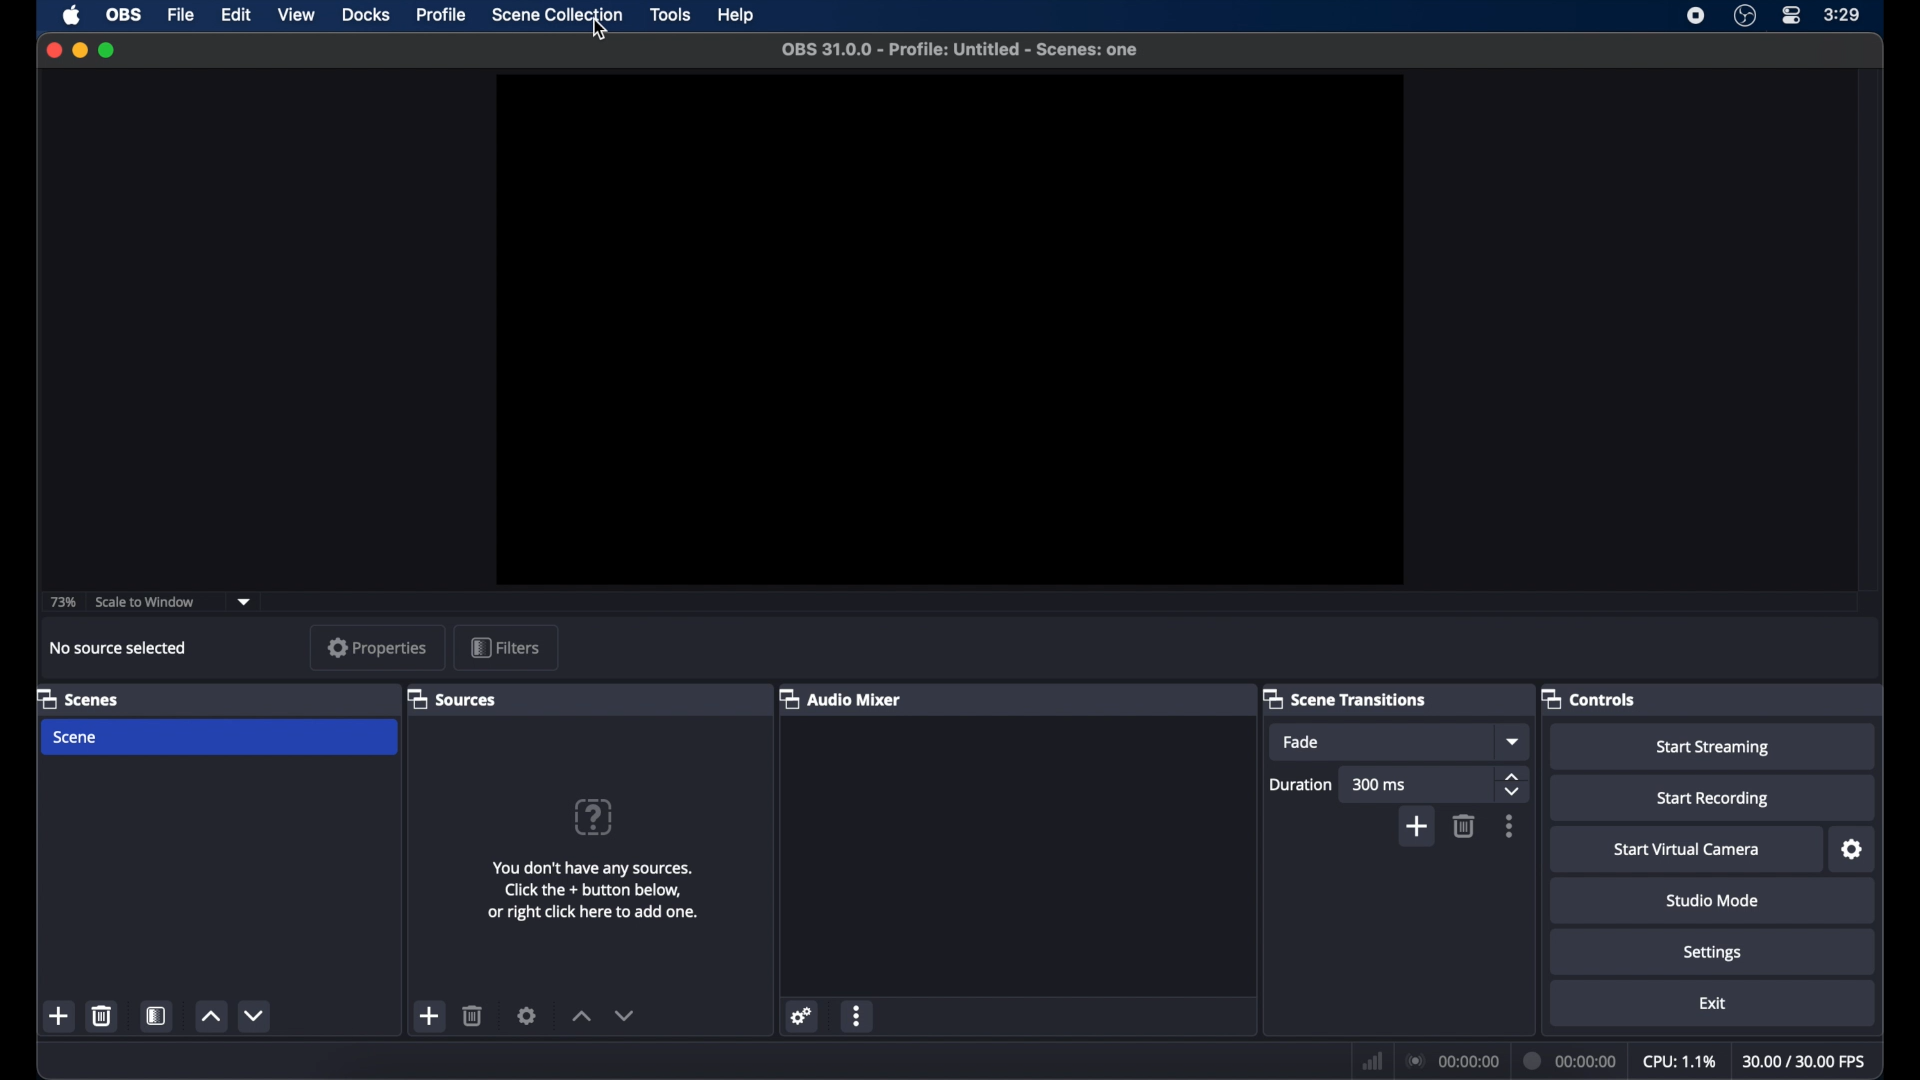 This screenshot has height=1080, width=1920. I want to click on decrement, so click(626, 1015).